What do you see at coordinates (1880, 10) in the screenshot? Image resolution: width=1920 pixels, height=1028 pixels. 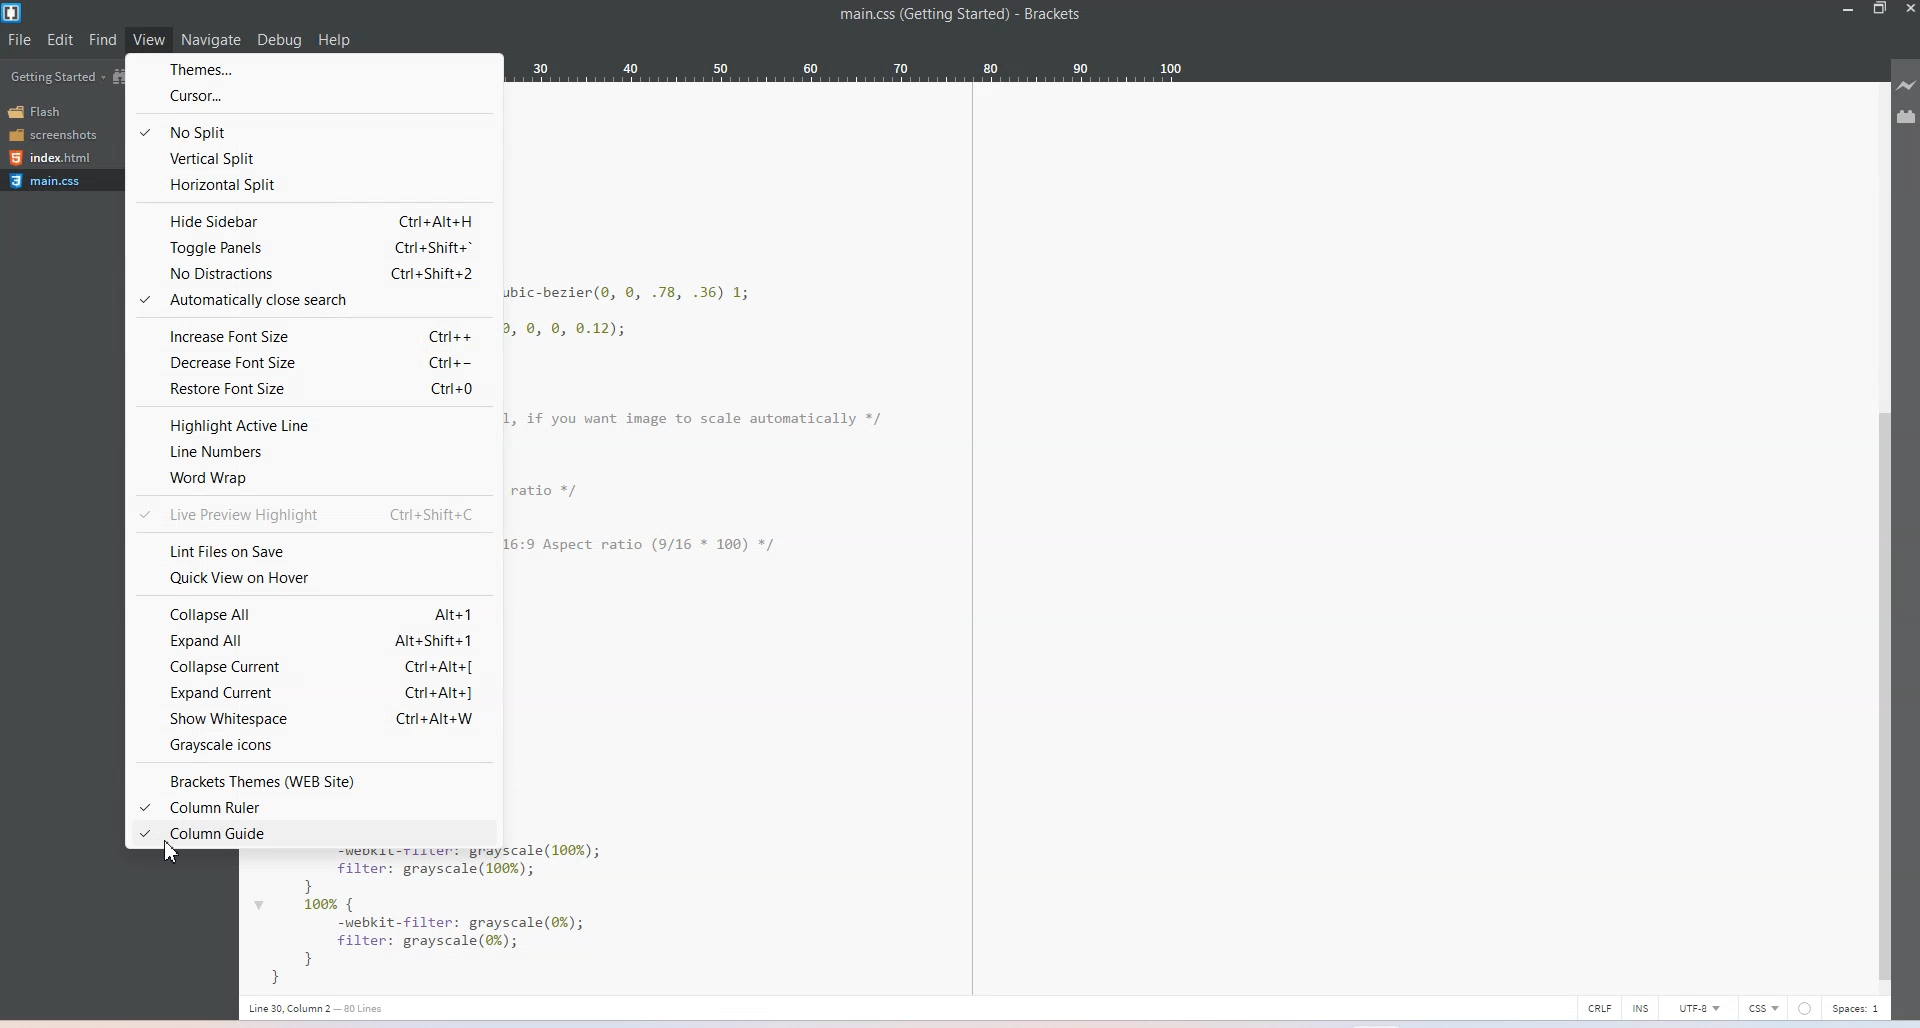 I see `Maximize` at bounding box center [1880, 10].